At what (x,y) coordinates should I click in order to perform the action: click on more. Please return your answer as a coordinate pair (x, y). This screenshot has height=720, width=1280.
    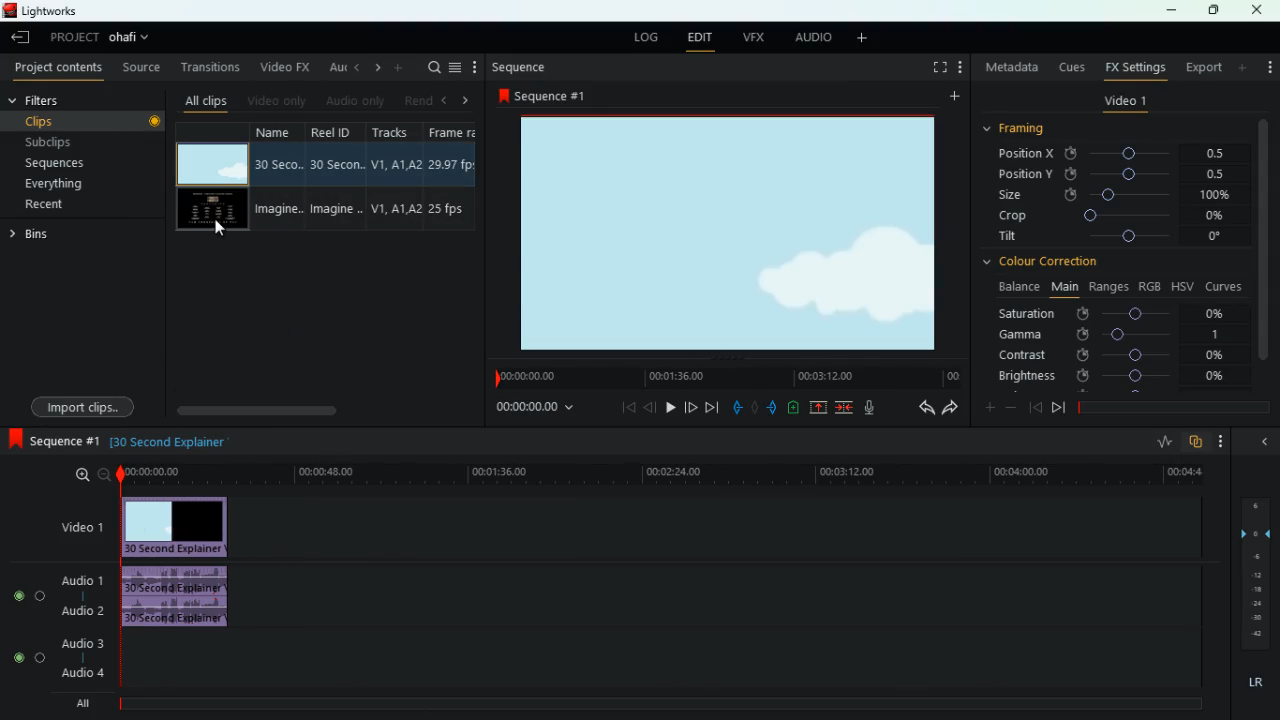
    Looking at the image, I should click on (1244, 67).